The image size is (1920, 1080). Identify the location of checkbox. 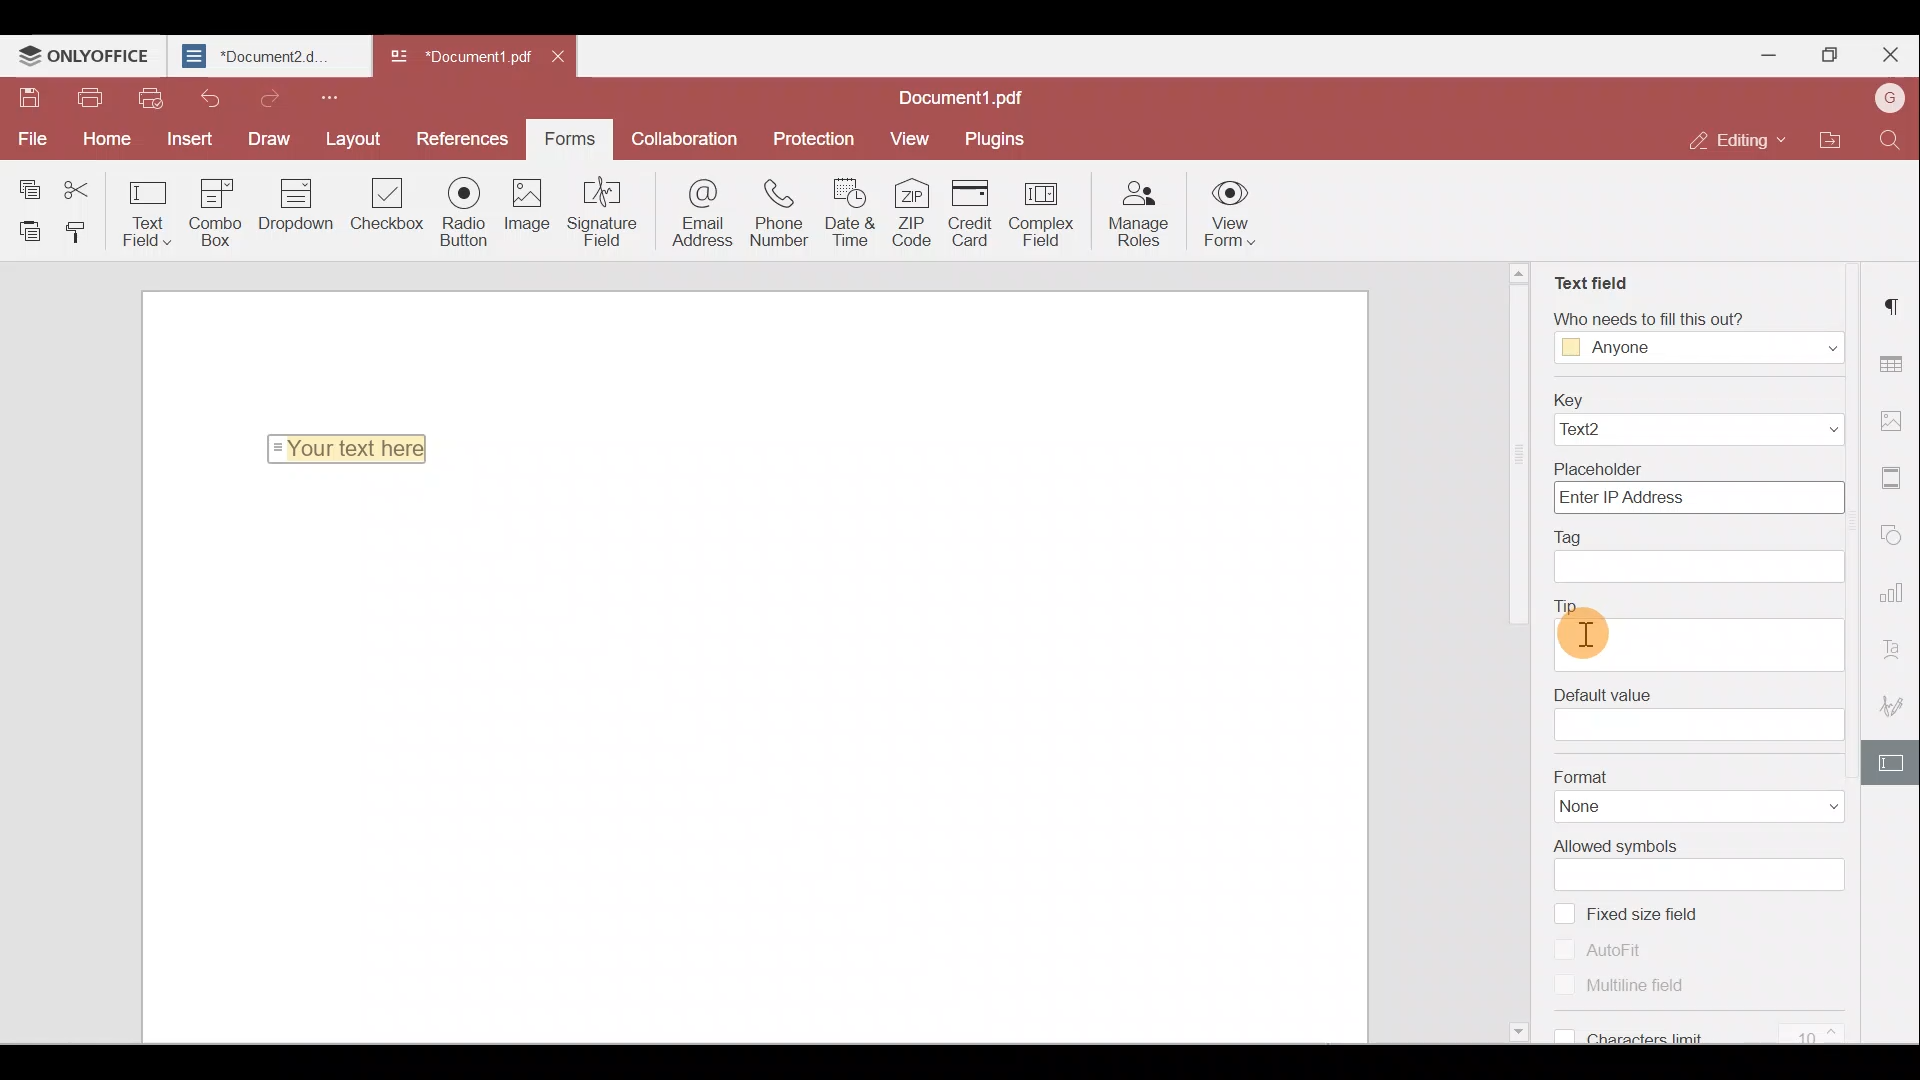
(1560, 1033).